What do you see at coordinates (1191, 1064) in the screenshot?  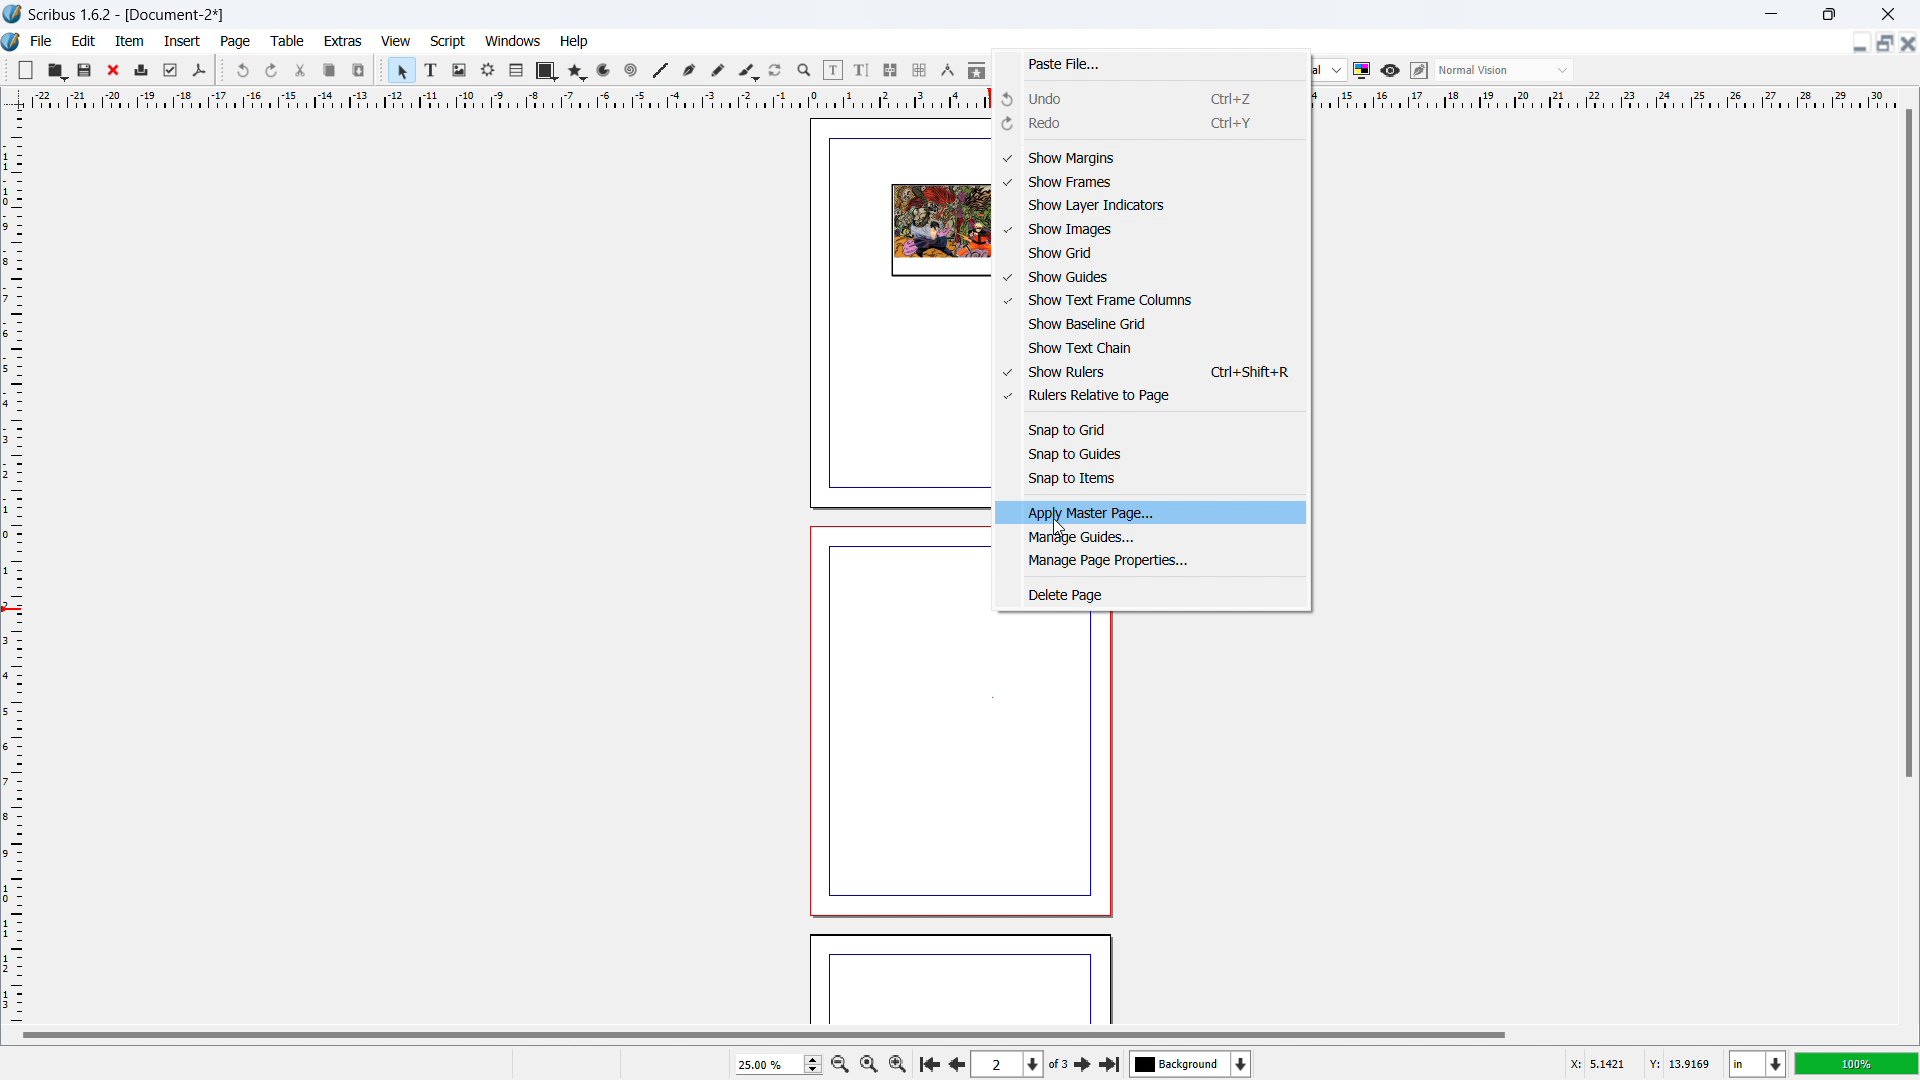 I see `select the current layer` at bounding box center [1191, 1064].